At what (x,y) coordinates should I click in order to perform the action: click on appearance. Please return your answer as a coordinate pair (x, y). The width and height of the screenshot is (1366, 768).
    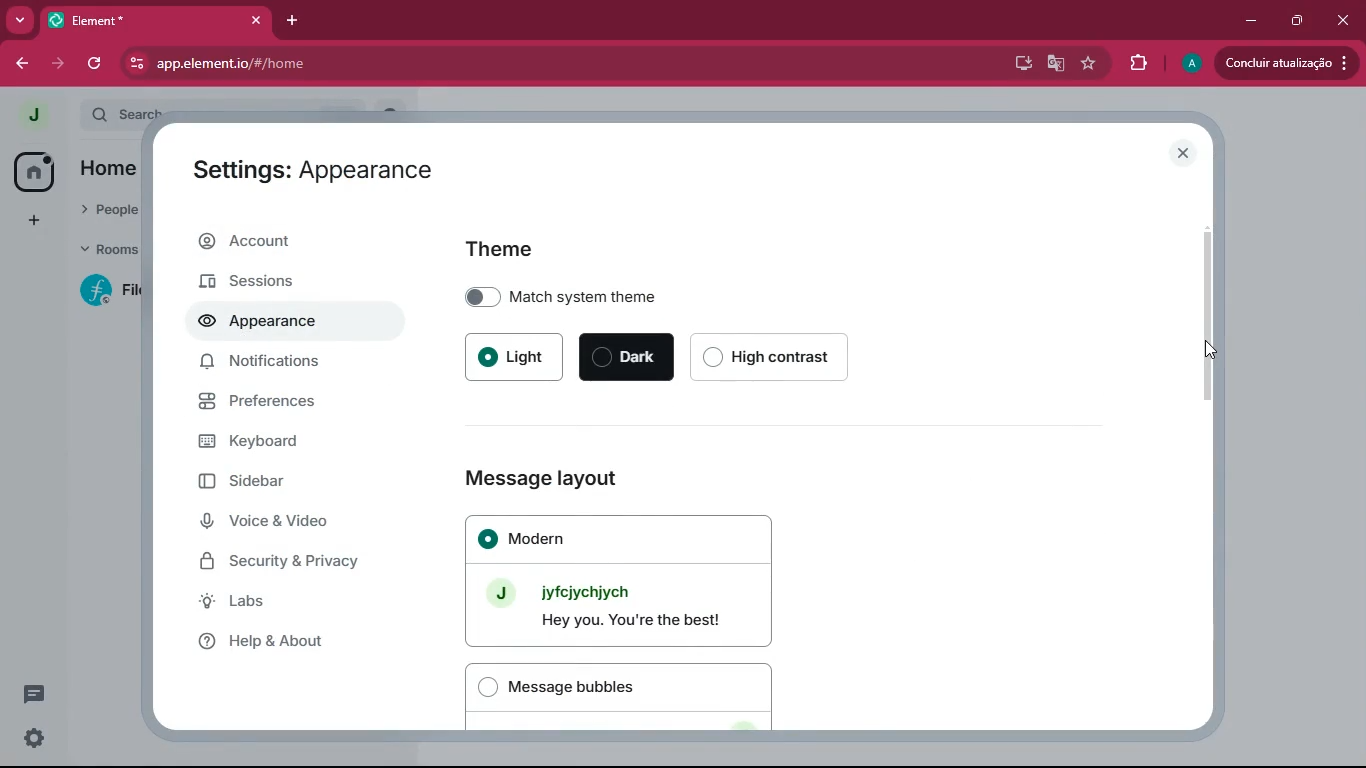
    Looking at the image, I should click on (269, 323).